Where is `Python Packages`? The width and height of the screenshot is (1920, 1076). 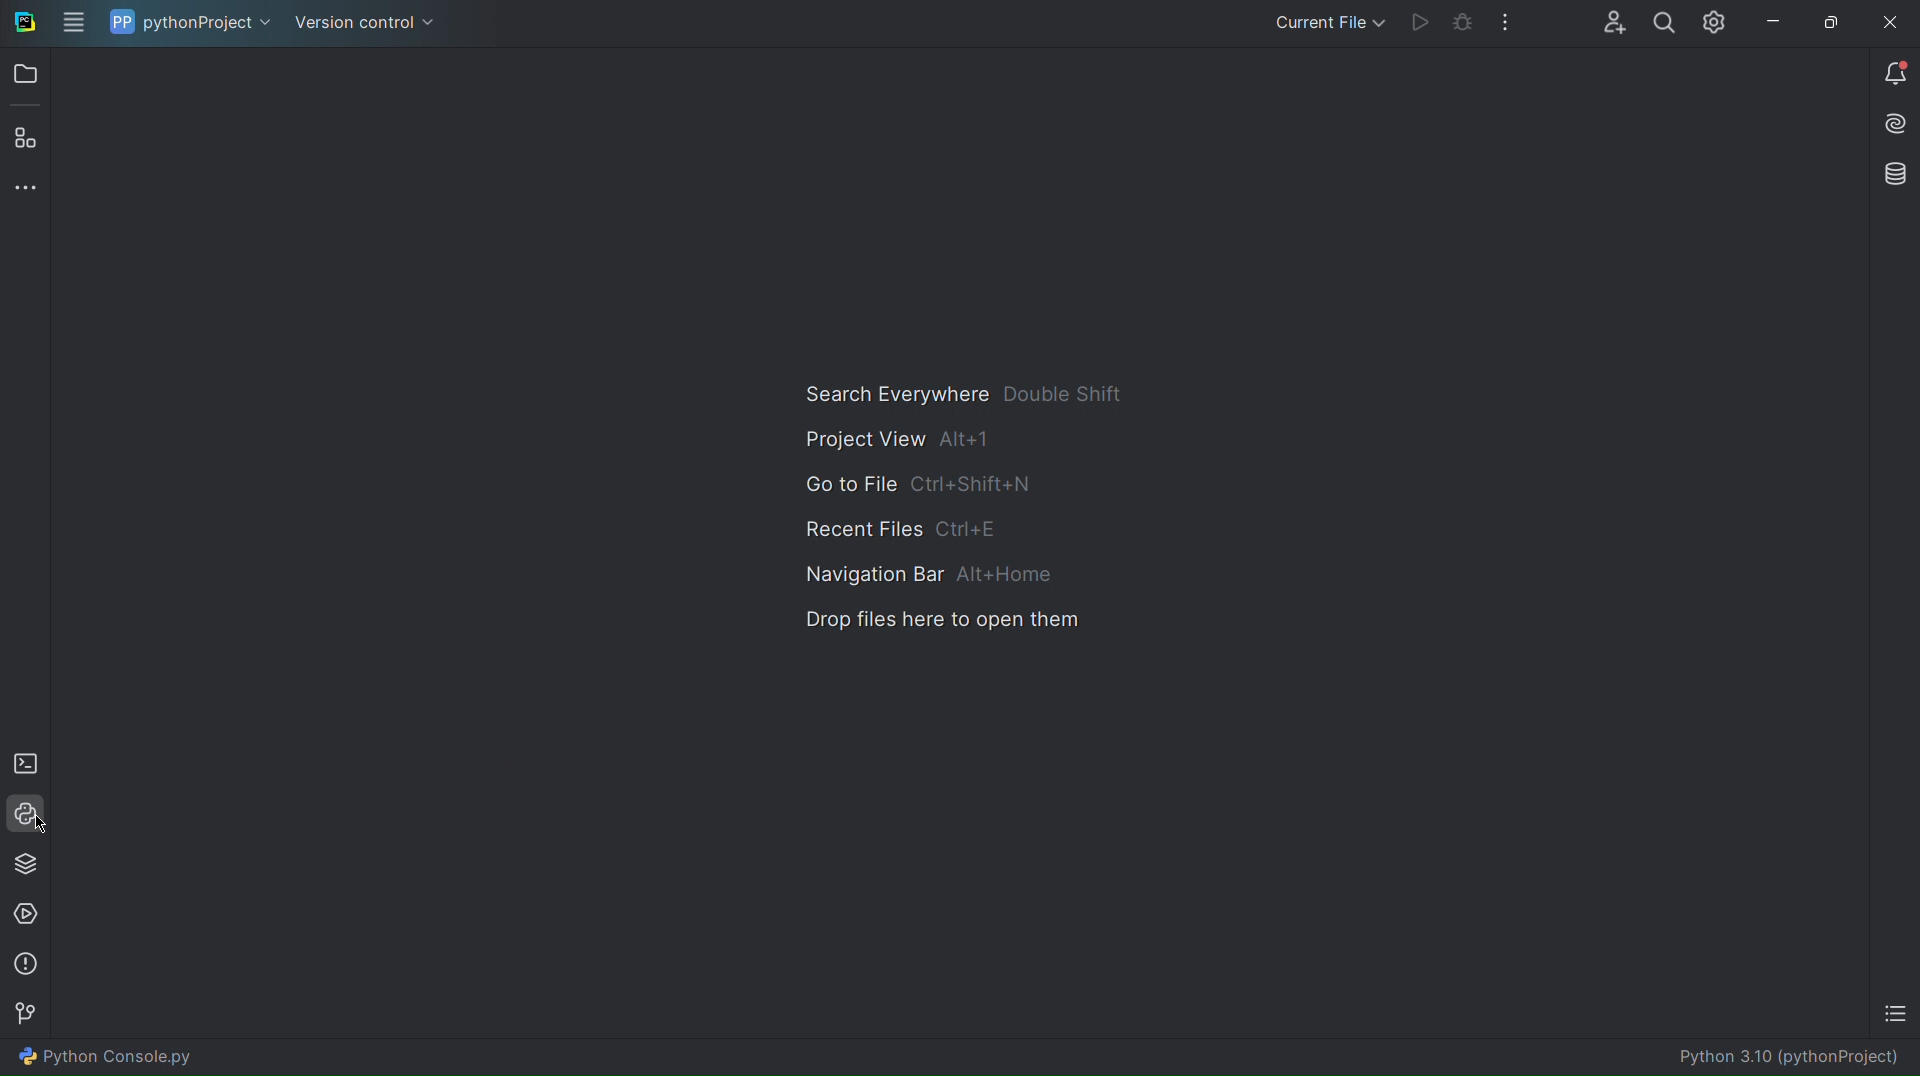 Python Packages is located at coordinates (26, 865).